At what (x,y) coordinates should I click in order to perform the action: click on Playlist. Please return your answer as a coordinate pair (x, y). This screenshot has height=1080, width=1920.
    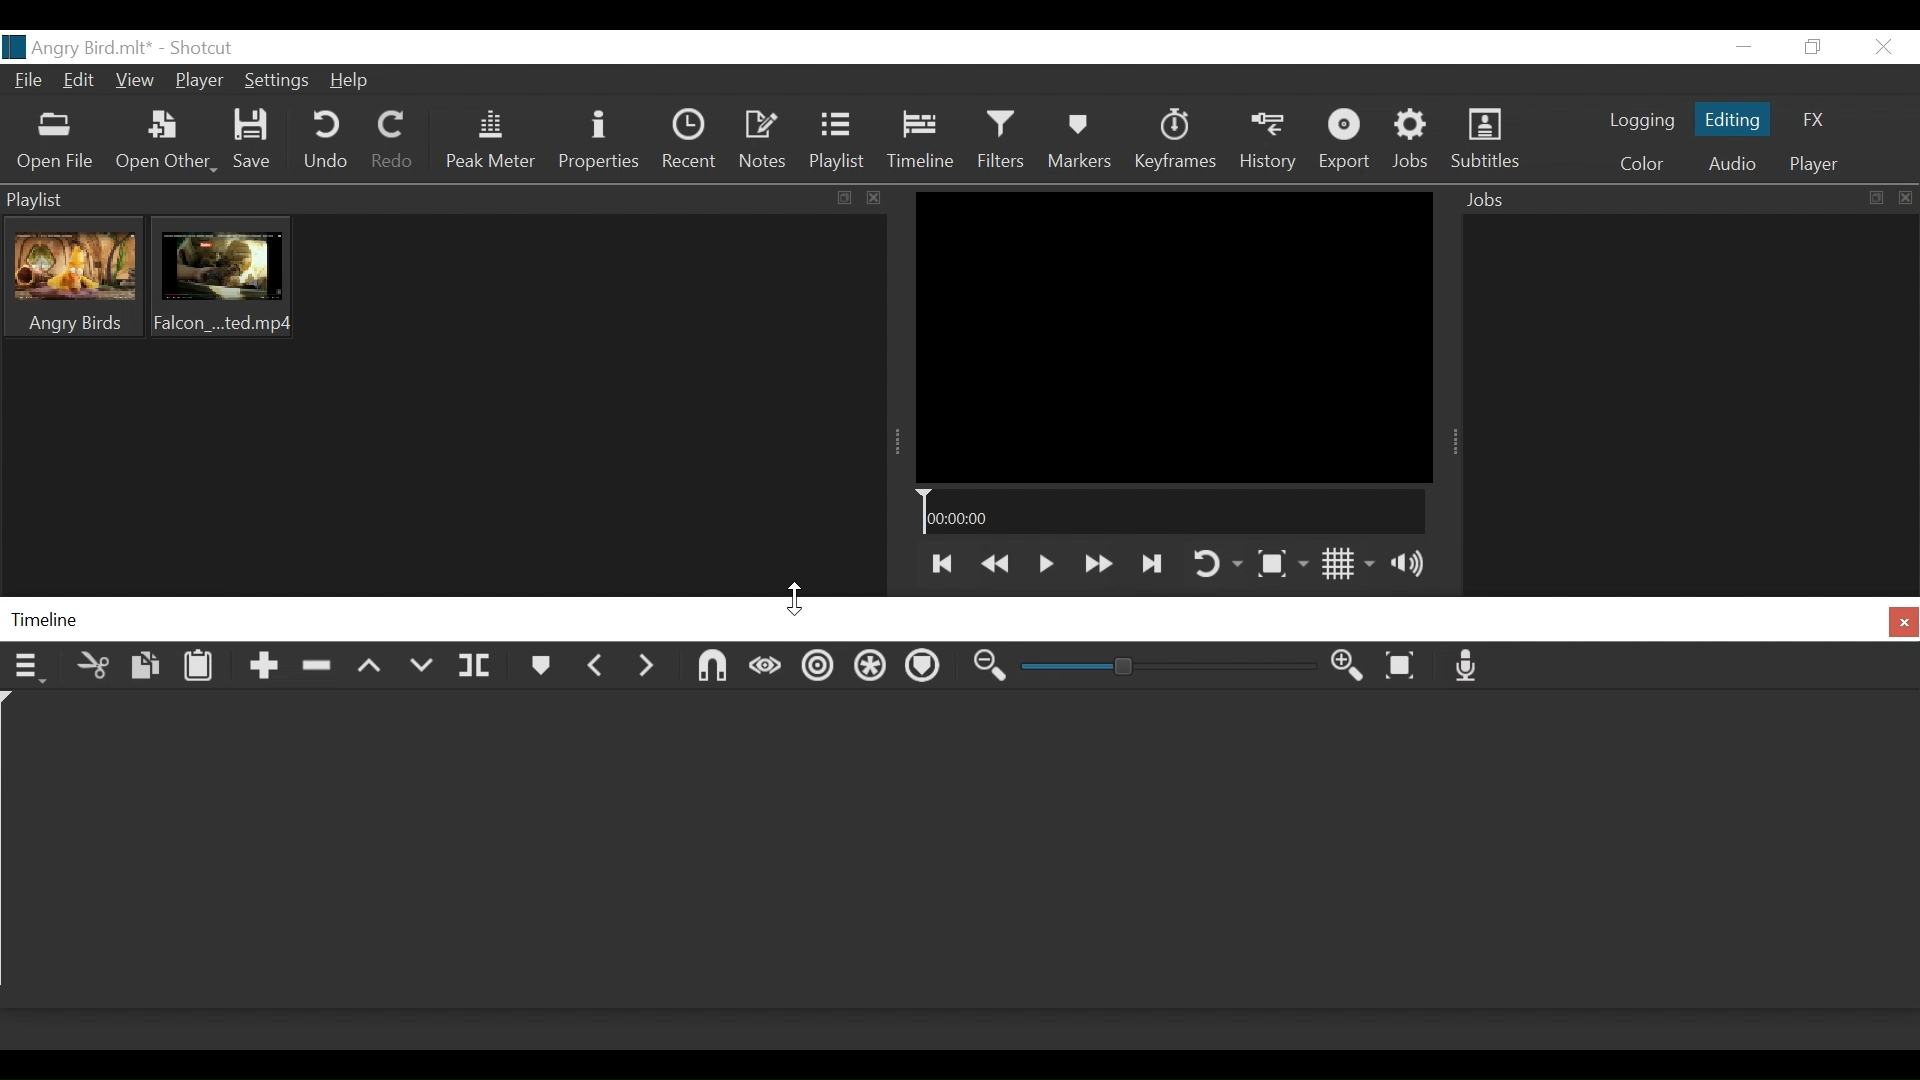
    Looking at the image, I should click on (841, 143).